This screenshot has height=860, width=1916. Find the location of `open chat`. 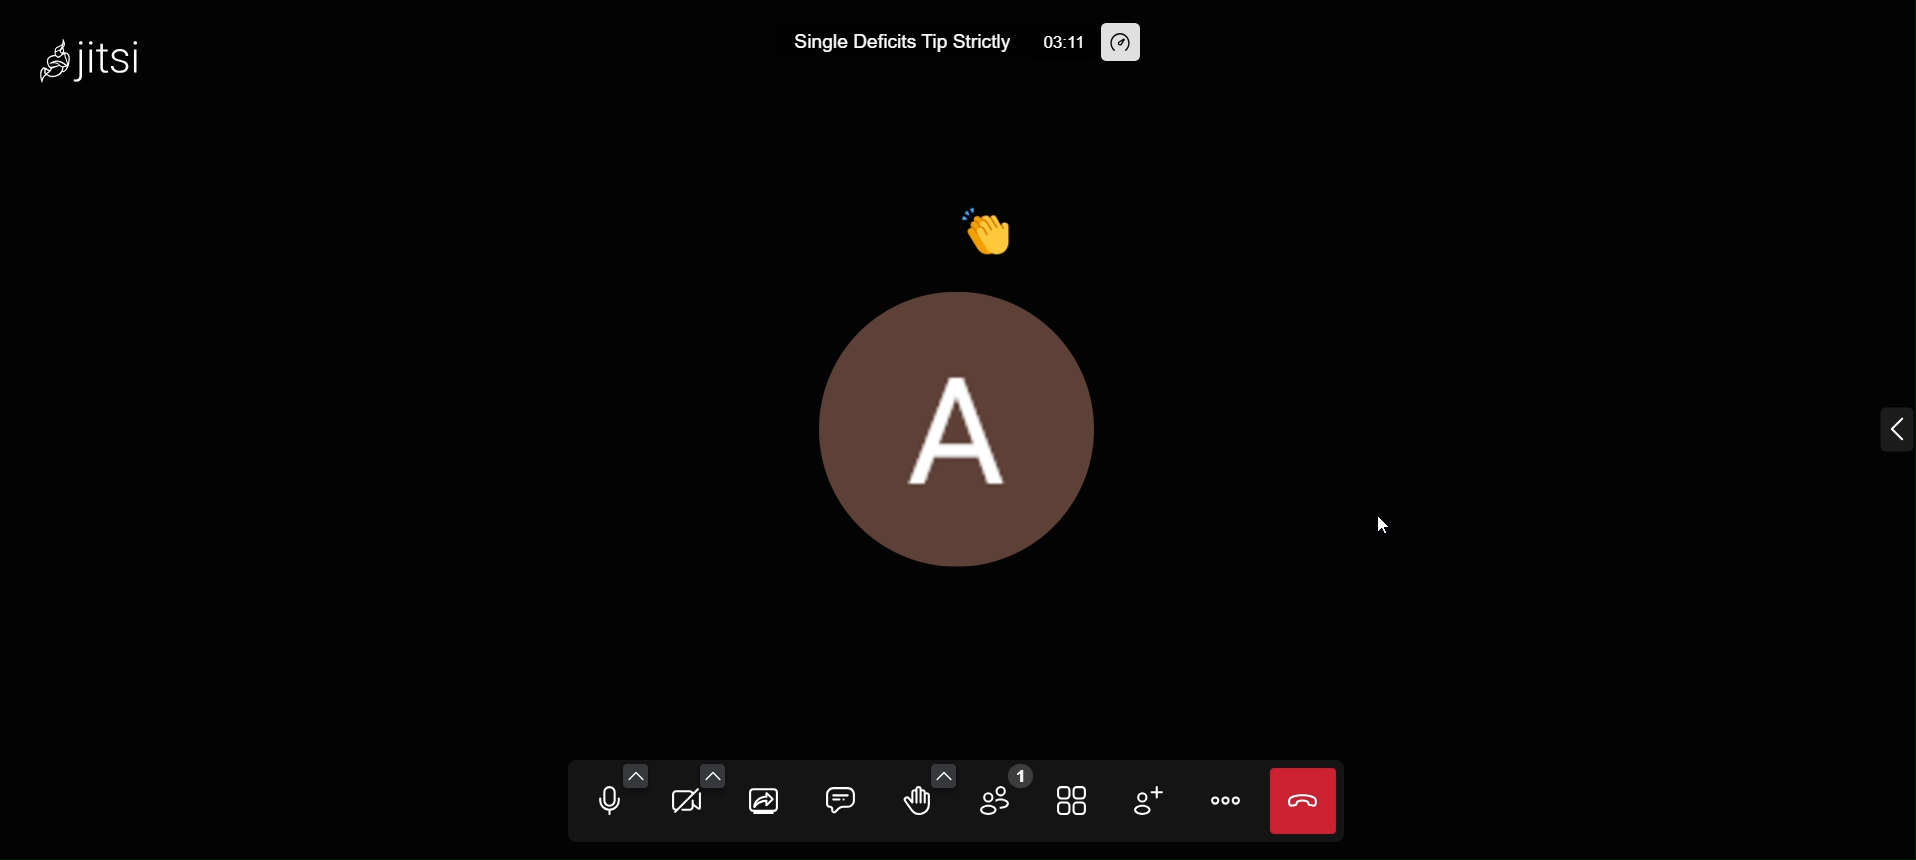

open chat is located at coordinates (842, 795).